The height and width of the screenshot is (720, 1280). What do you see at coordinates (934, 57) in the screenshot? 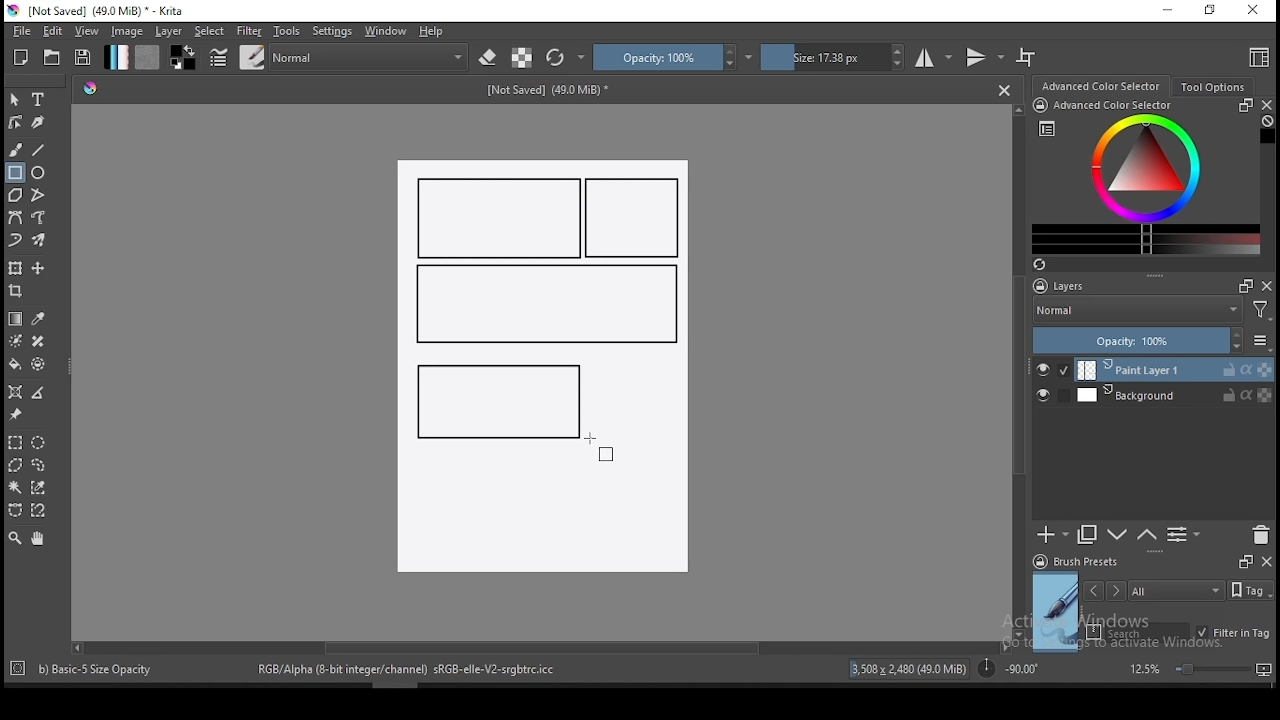
I see `horizontal mirror tool` at bounding box center [934, 57].